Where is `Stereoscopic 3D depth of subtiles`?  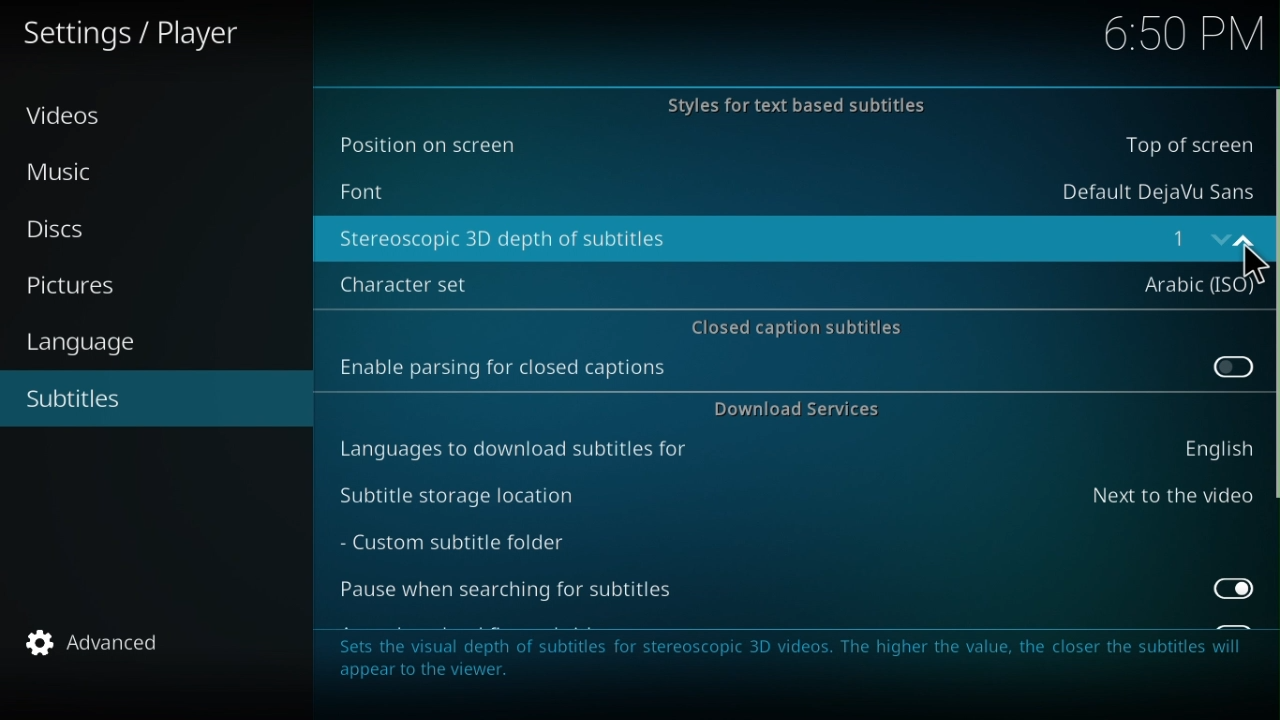 Stereoscopic 3D depth of subtiles is located at coordinates (727, 237).